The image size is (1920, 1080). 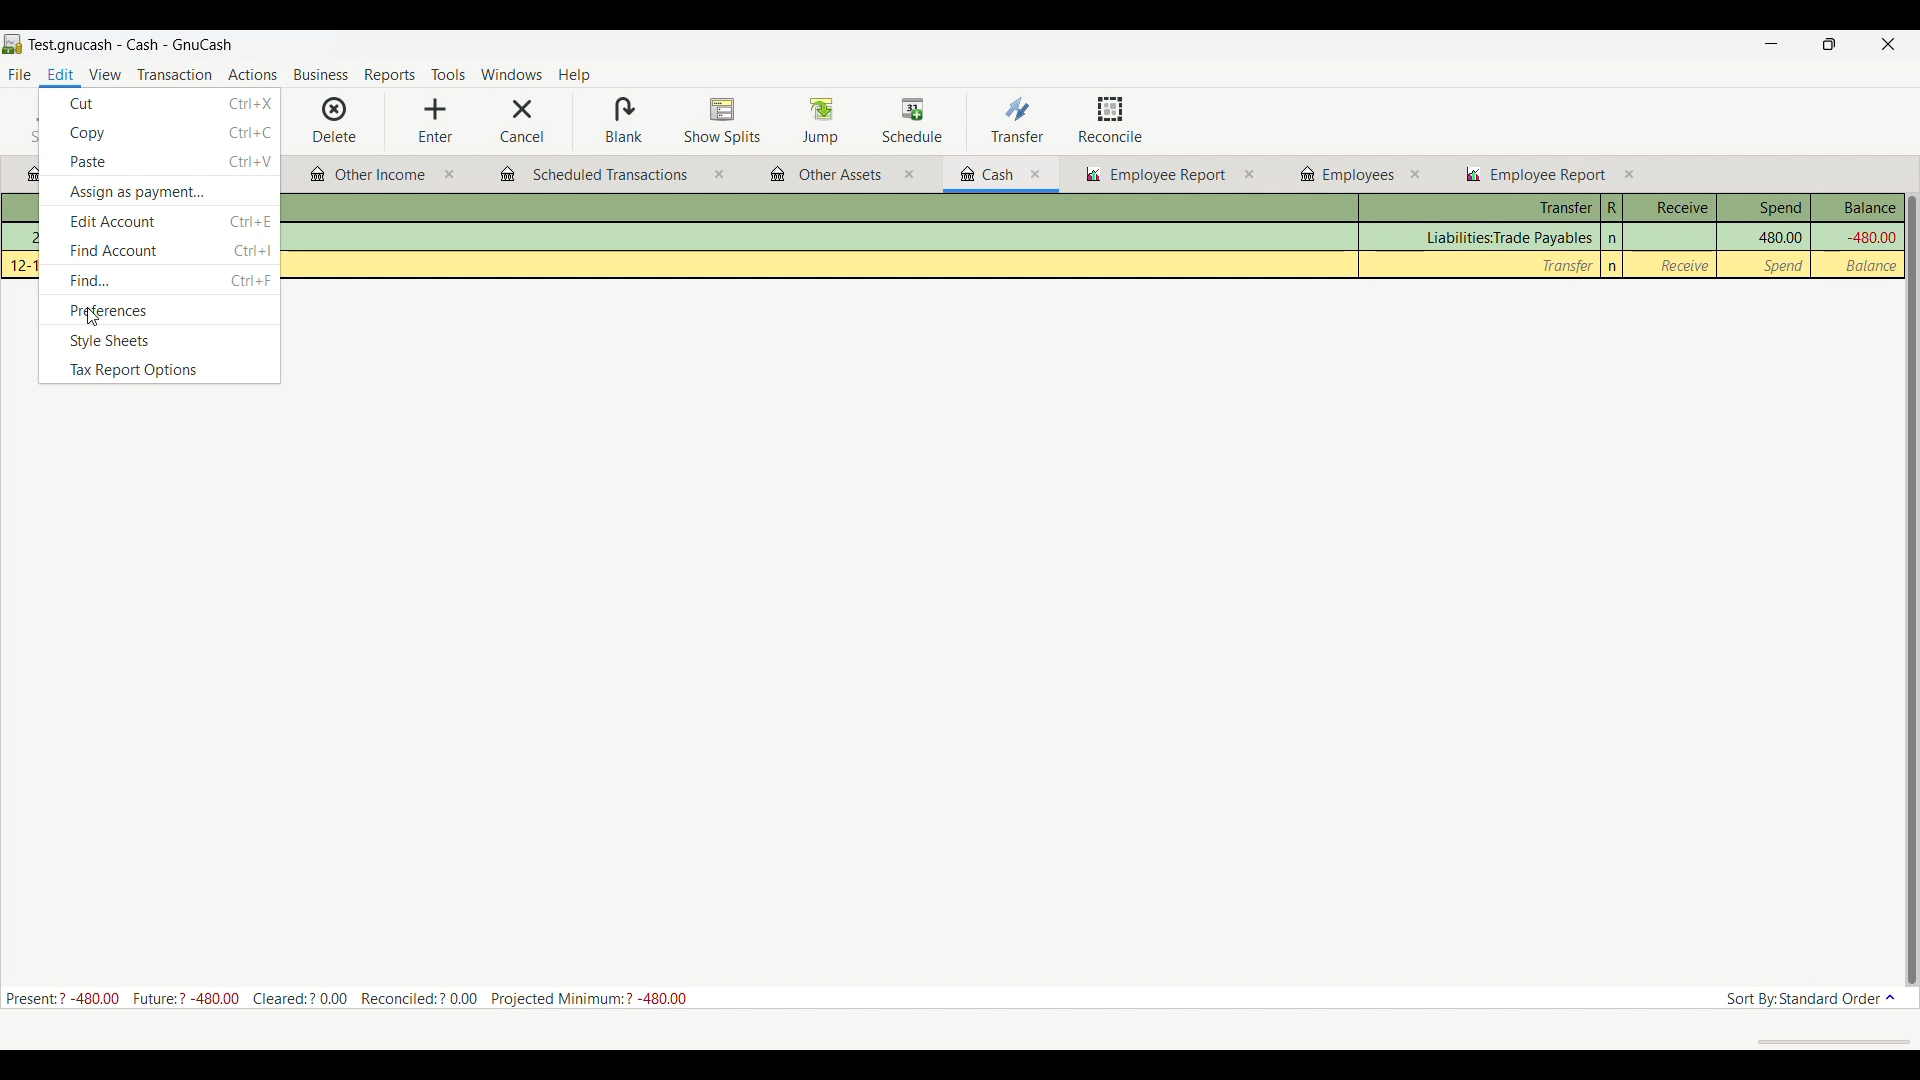 I want to click on Receive column, so click(x=1670, y=208).